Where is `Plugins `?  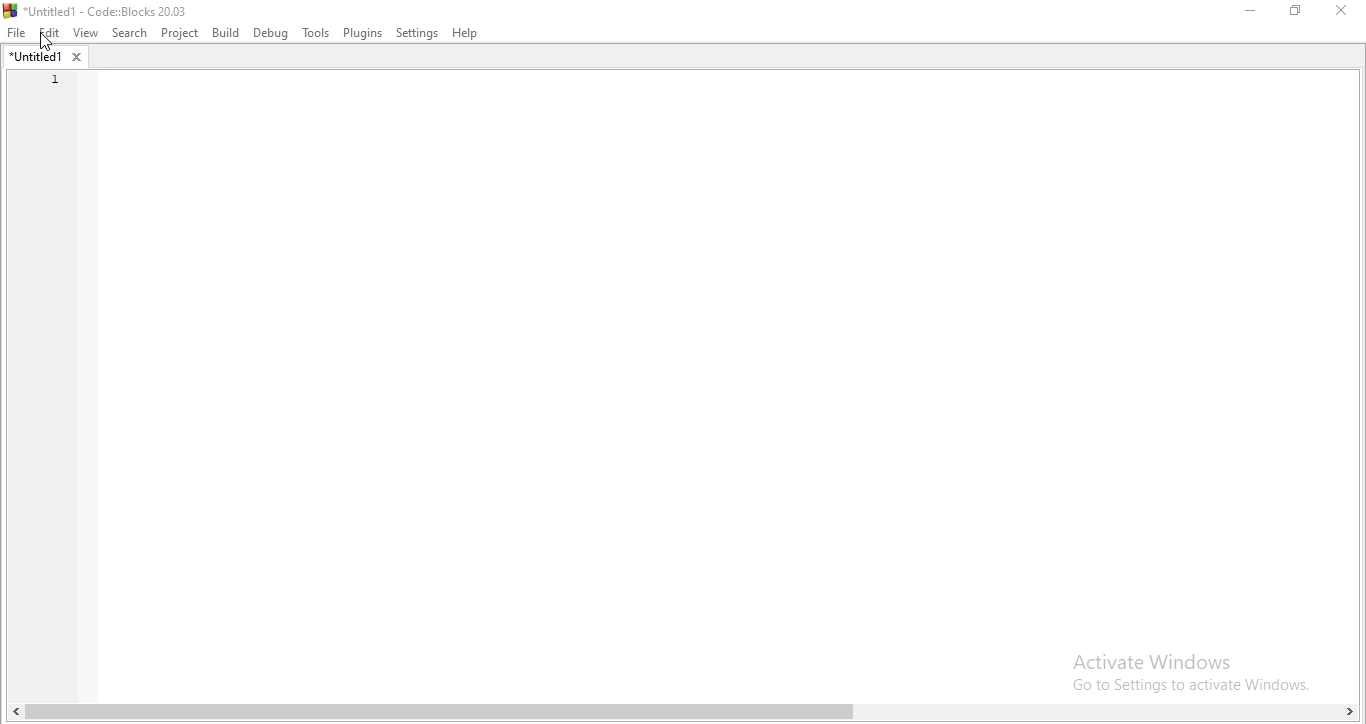 Plugins  is located at coordinates (363, 33).